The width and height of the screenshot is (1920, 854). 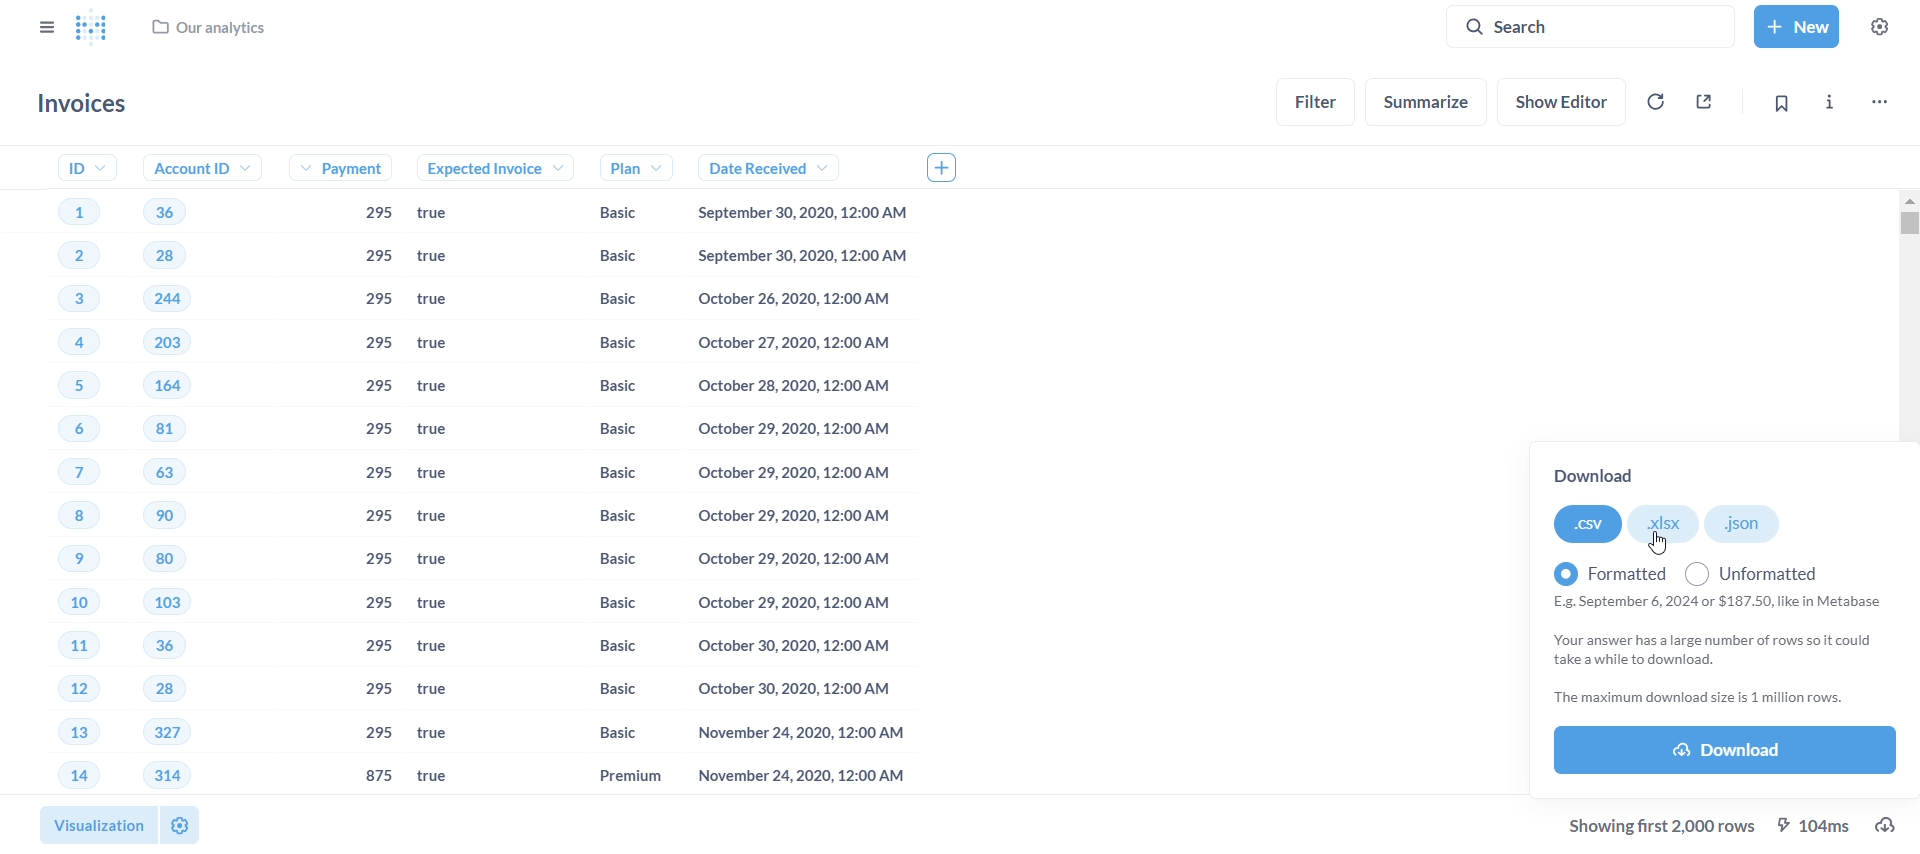 I want to click on plan, so click(x=614, y=167).